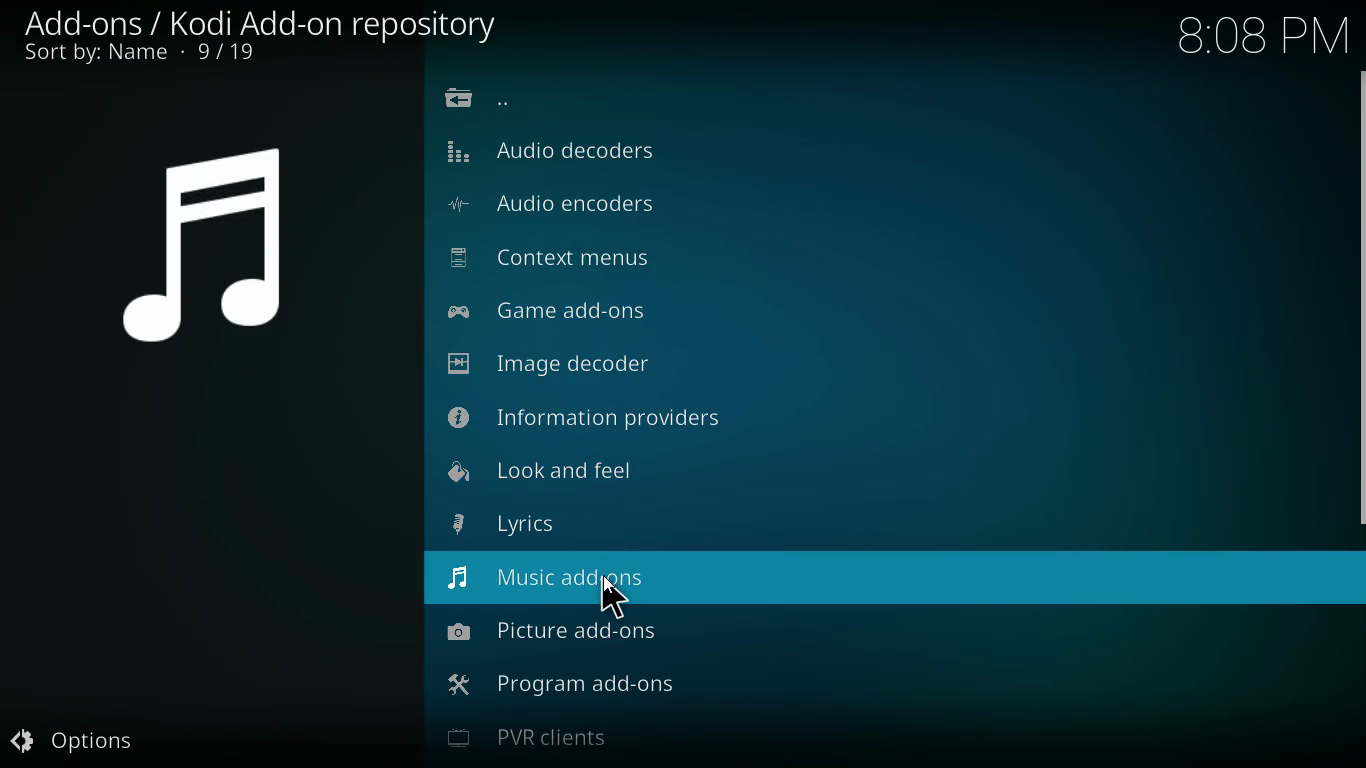 The image size is (1366, 768). Describe the element at coordinates (556, 629) in the screenshot. I see `Picture add-ons` at that location.